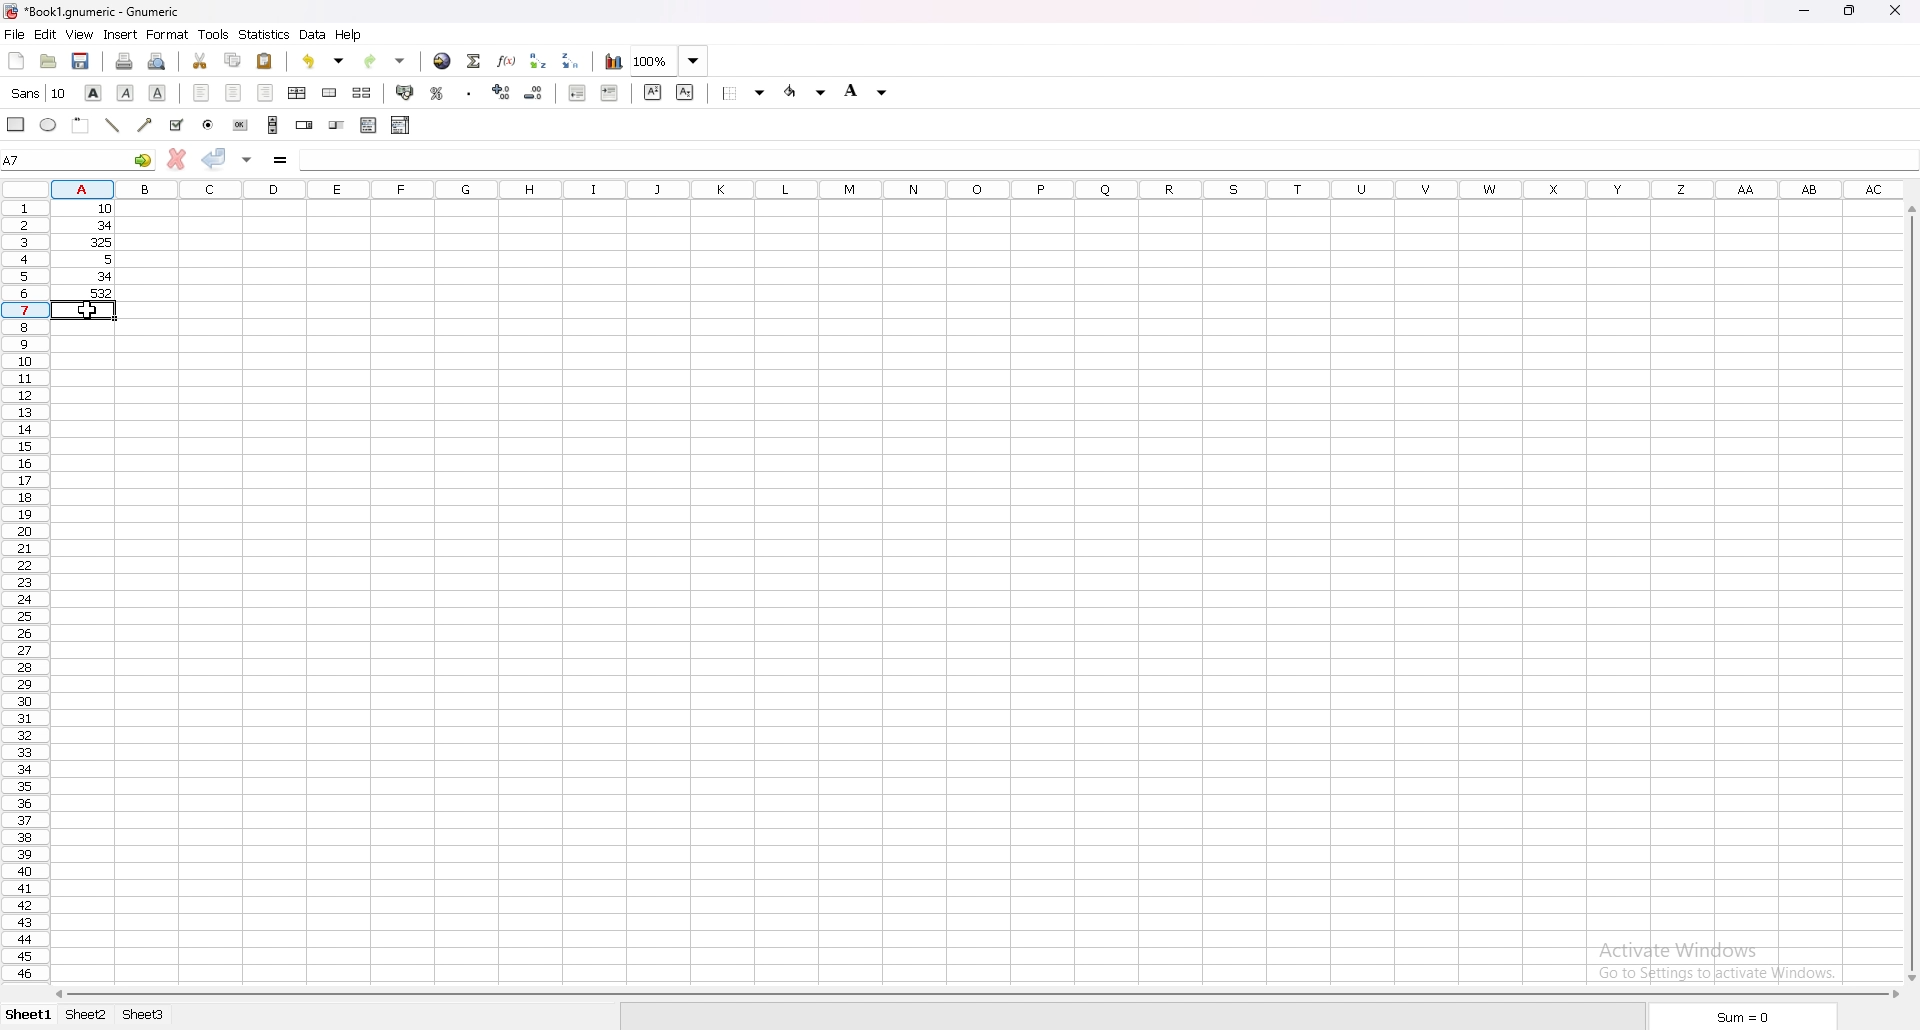 This screenshot has width=1920, height=1030. I want to click on ellipse, so click(48, 123).